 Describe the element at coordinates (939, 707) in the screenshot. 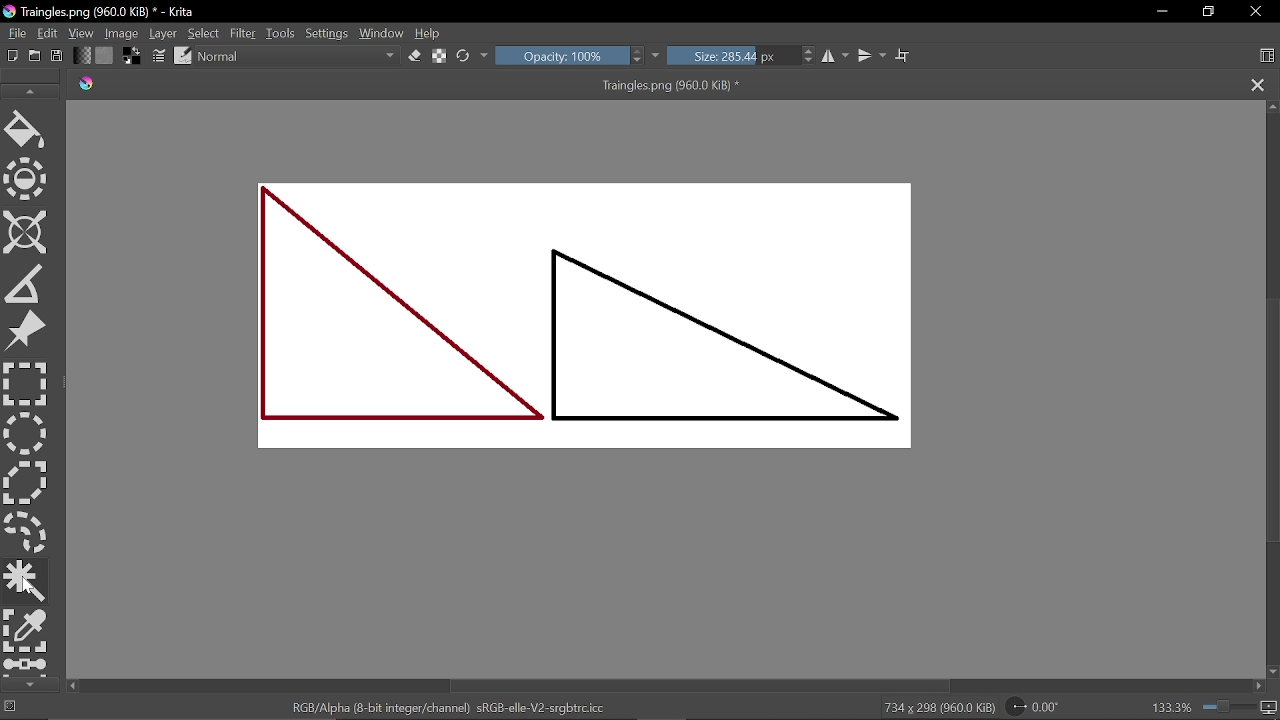

I see `734 x 208 (960.0 KiB)` at that location.